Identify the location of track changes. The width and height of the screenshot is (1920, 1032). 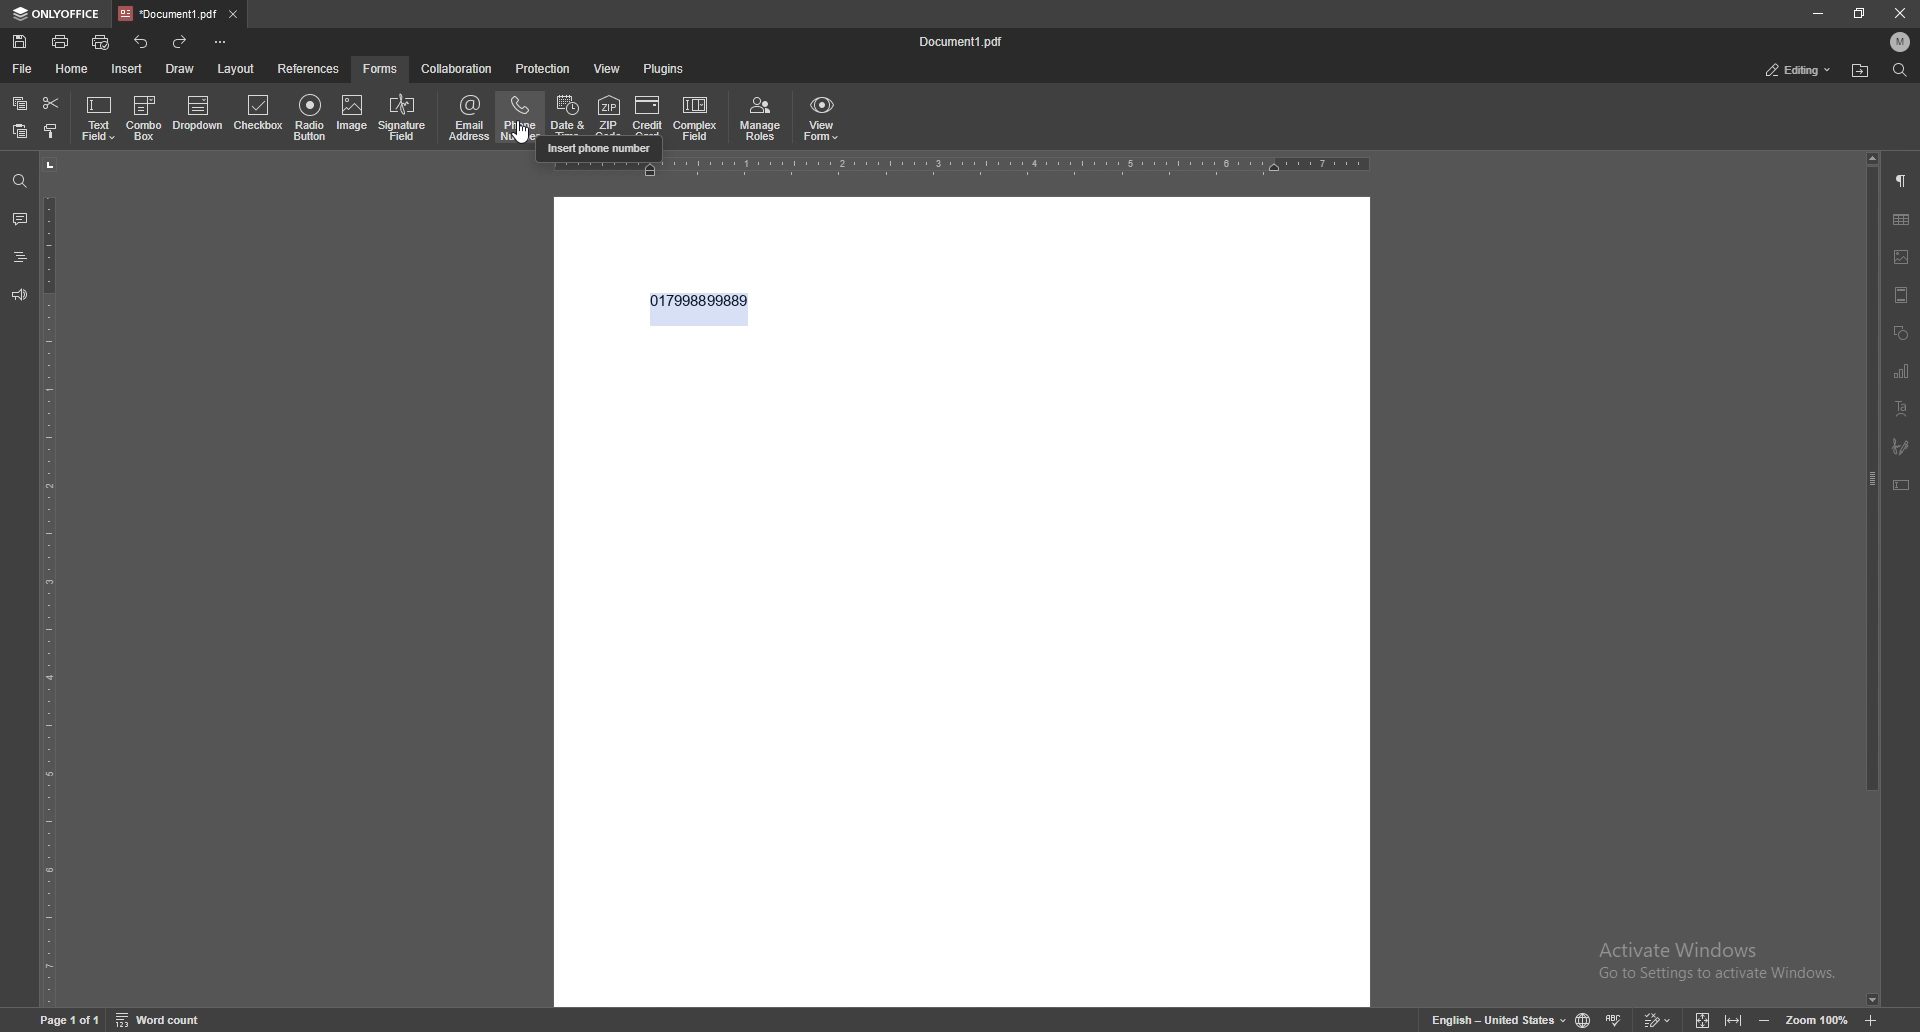
(1660, 1020).